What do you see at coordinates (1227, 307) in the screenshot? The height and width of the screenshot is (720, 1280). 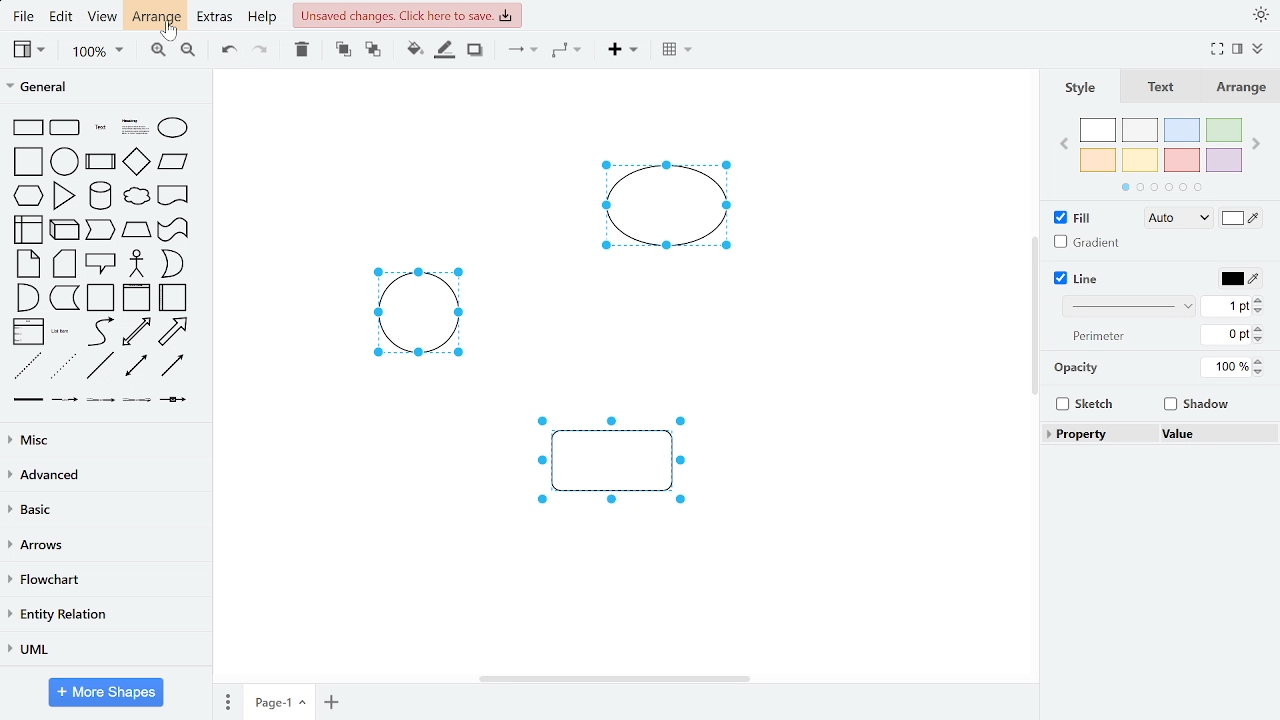 I see `1 pt` at bounding box center [1227, 307].